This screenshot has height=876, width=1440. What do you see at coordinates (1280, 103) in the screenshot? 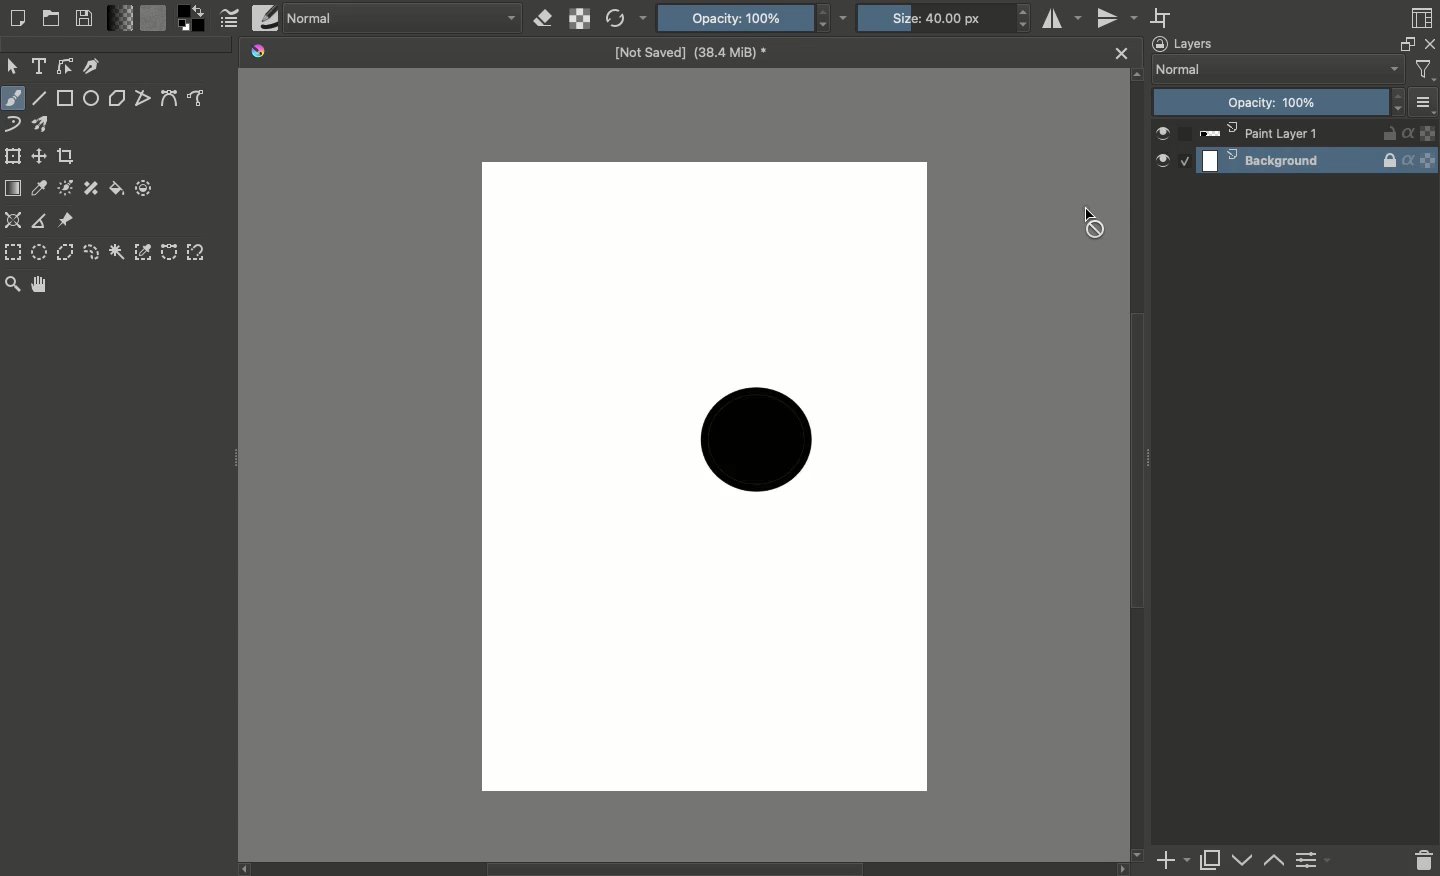
I see `Opacity` at bounding box center [1280, 103].